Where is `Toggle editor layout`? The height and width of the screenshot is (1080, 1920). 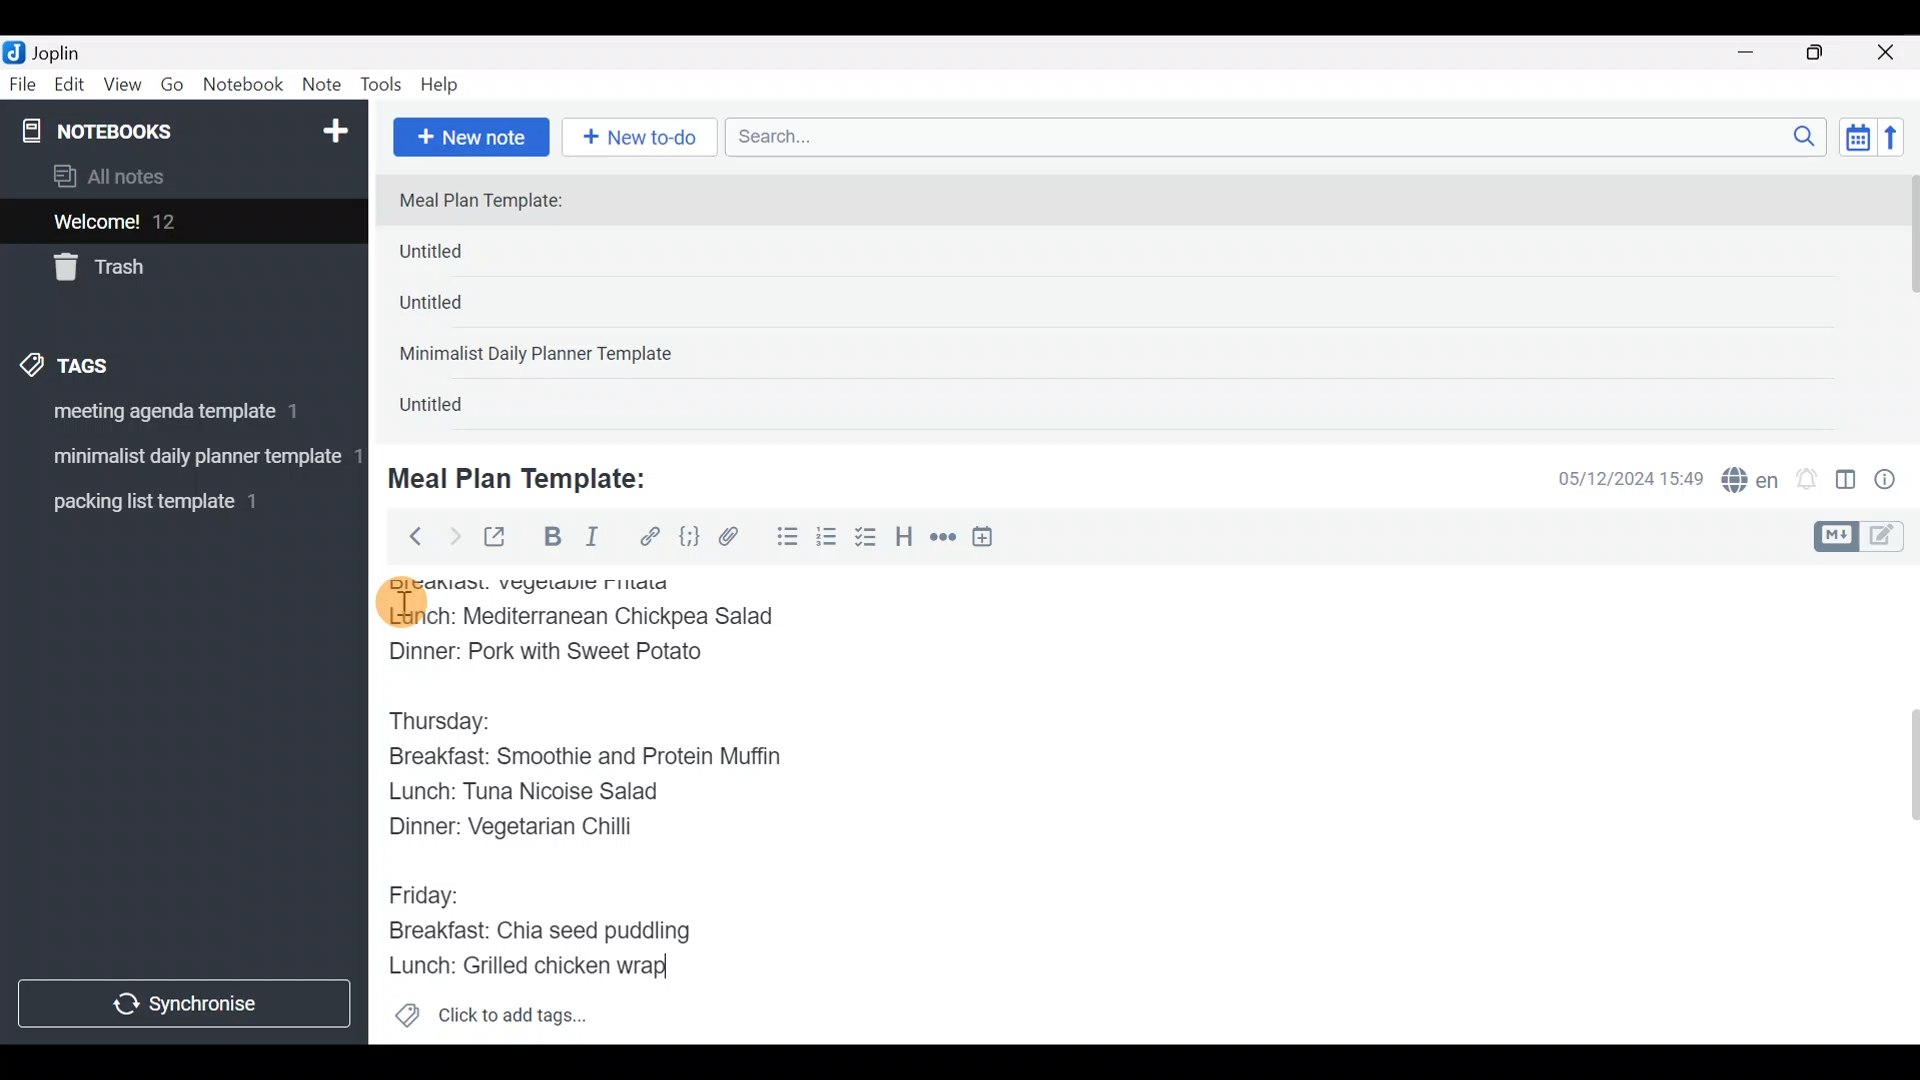
Toggle editor layout is located at coordinates (1847, 482).